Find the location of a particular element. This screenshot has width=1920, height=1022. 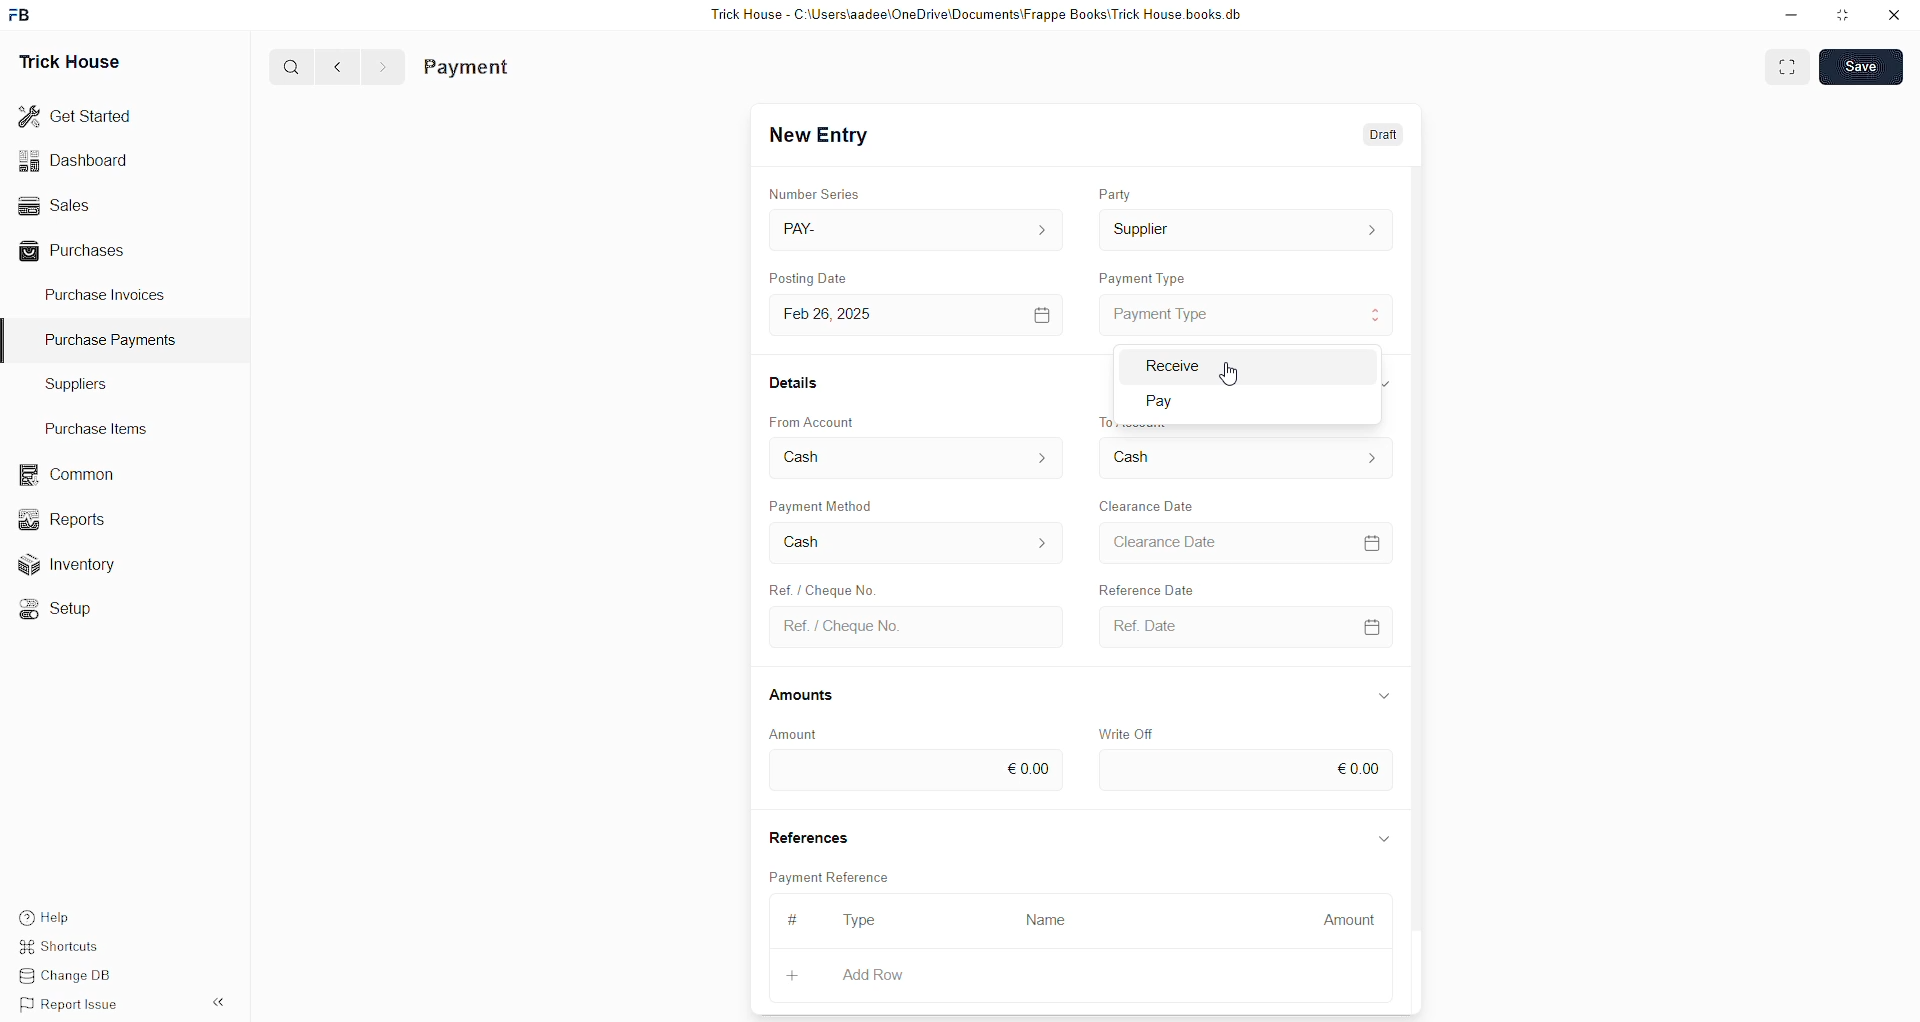

toggle between form and full width is located at coordinates (1789, 68).